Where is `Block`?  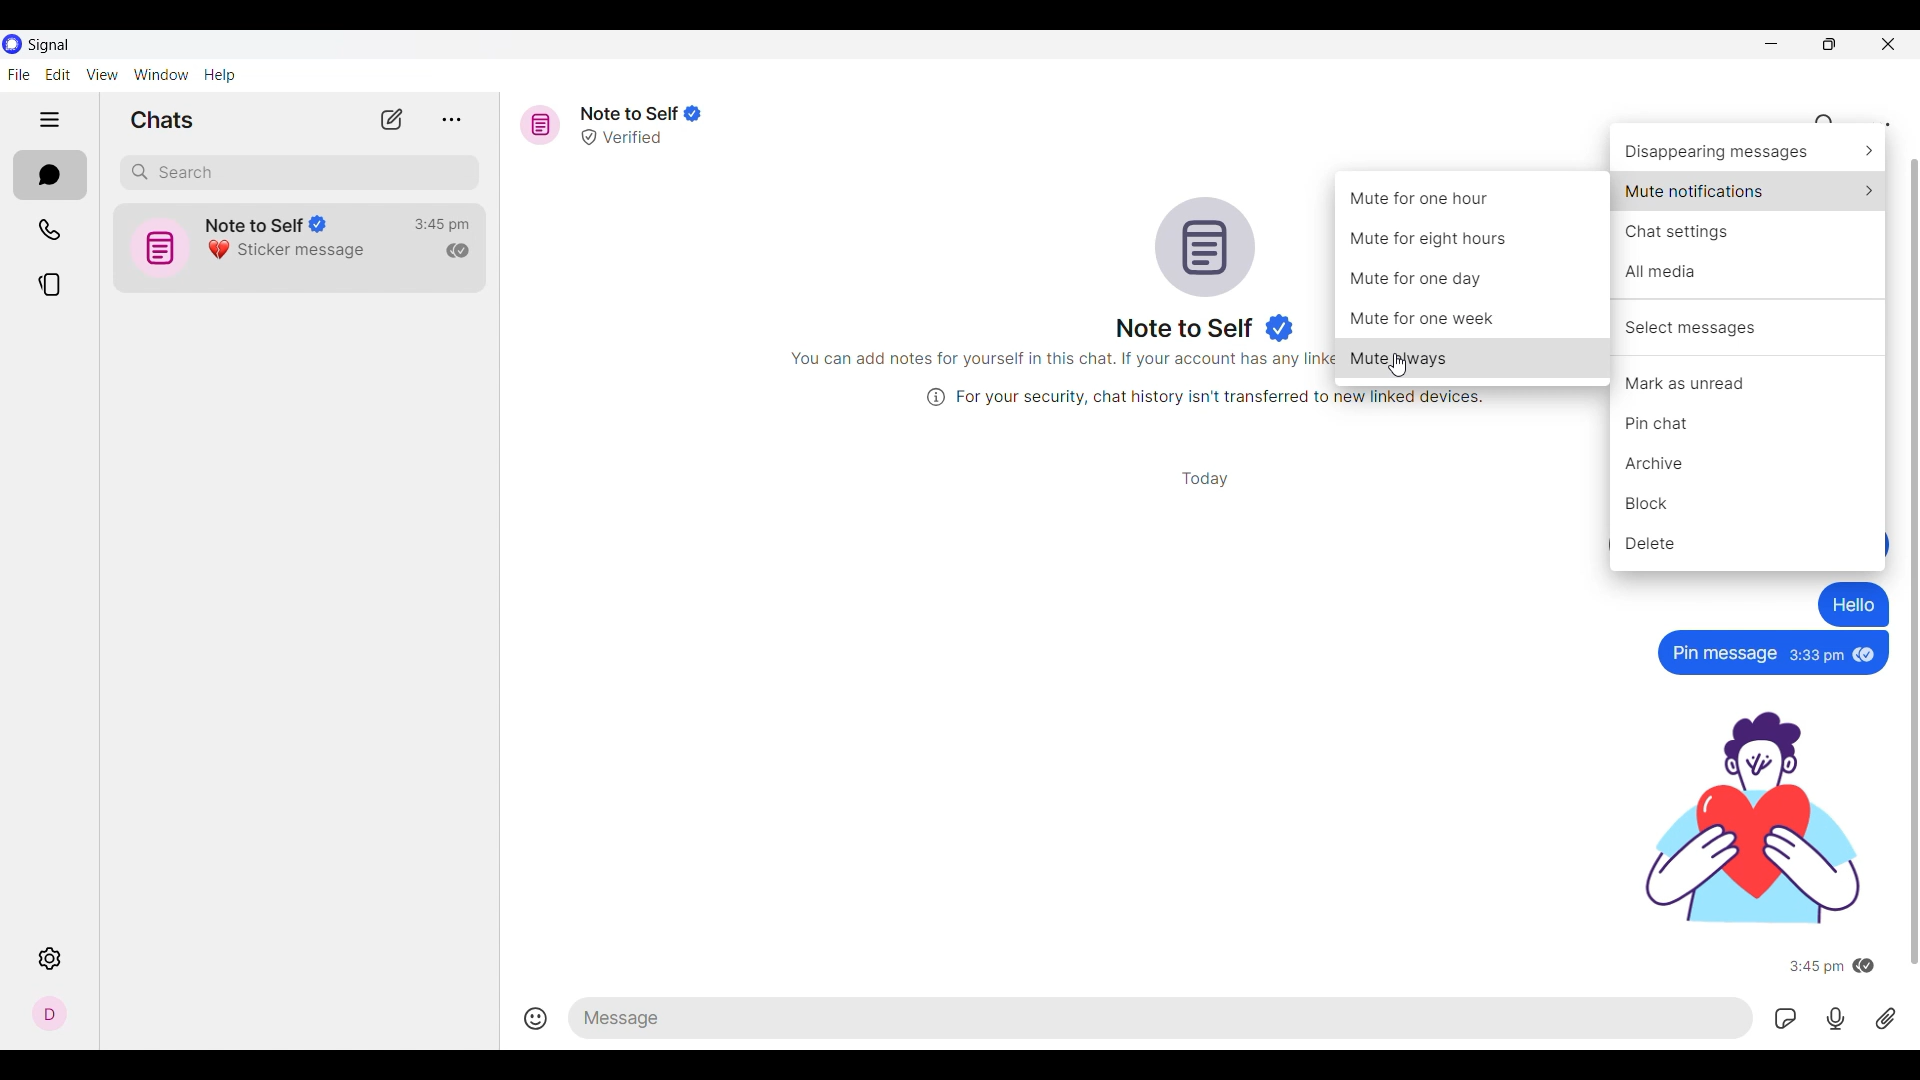
Block is located at coordinates (1748, 503).